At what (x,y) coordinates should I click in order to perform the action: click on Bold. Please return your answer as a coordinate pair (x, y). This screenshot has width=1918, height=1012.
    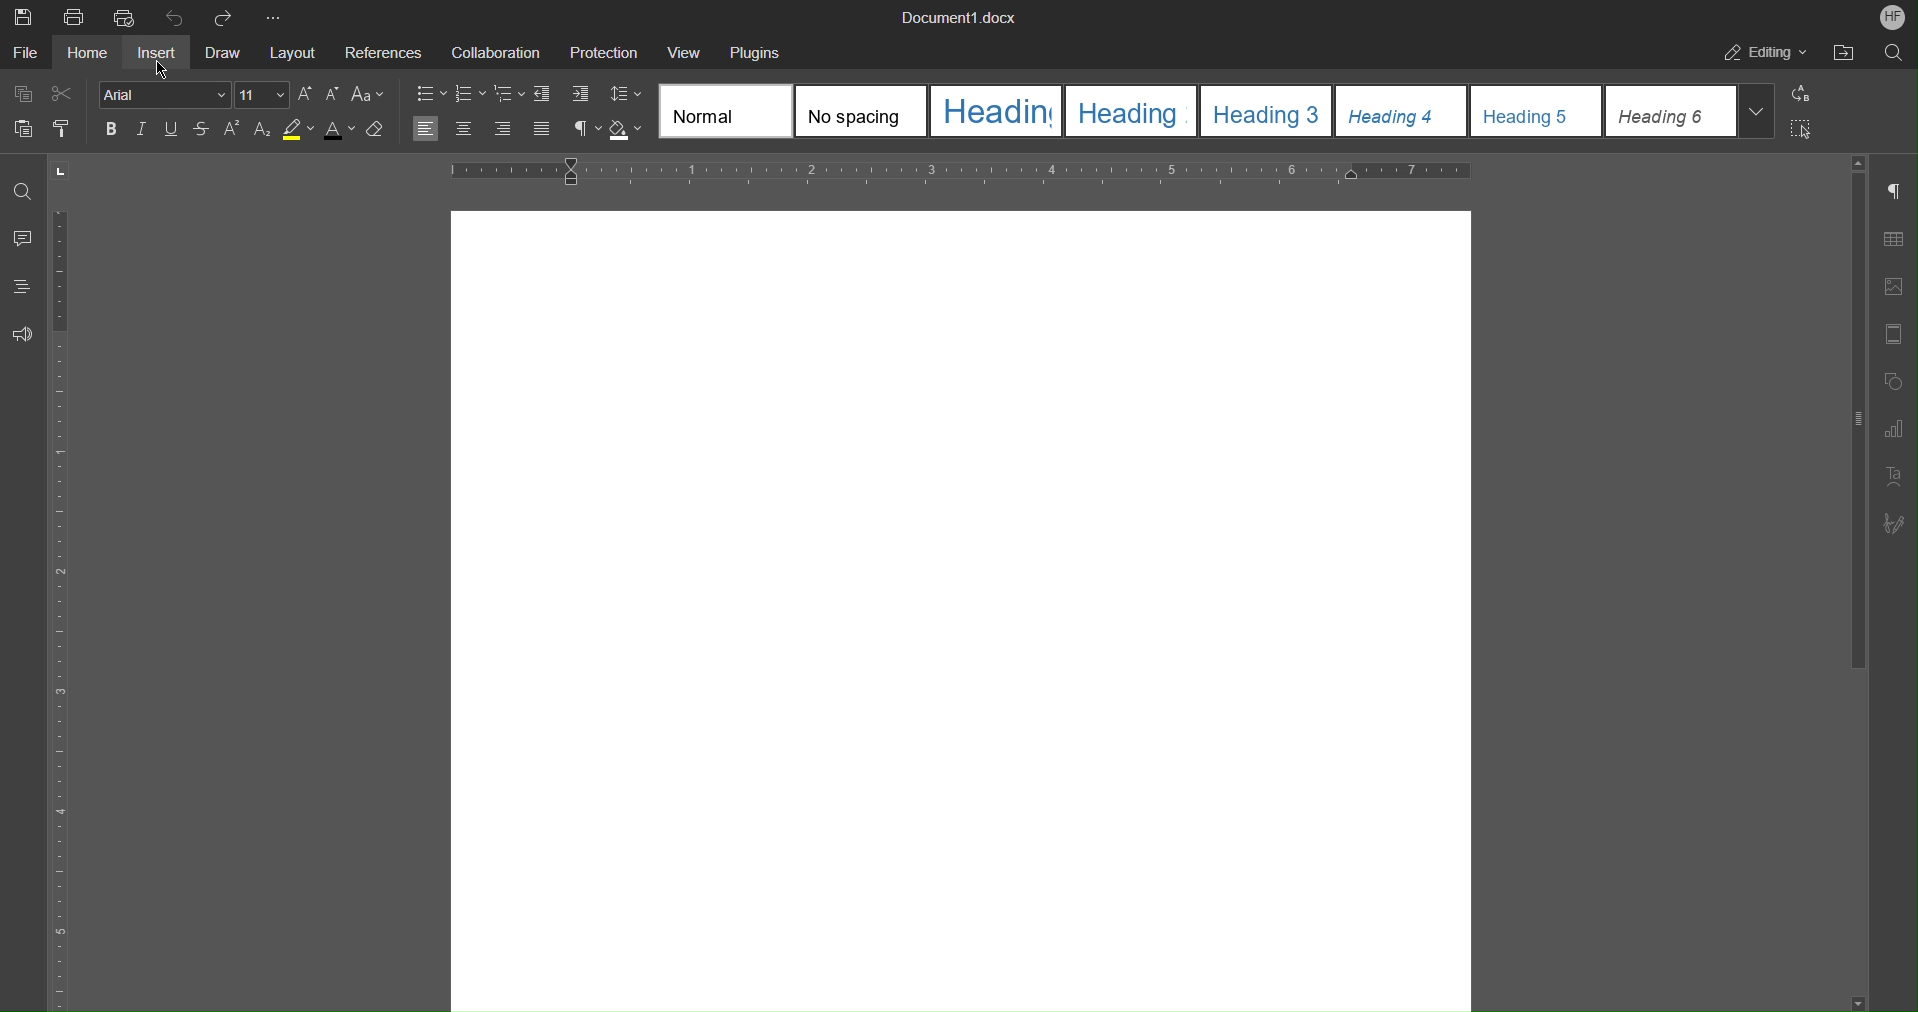
    Looking at the image, I should click on (112, 129).